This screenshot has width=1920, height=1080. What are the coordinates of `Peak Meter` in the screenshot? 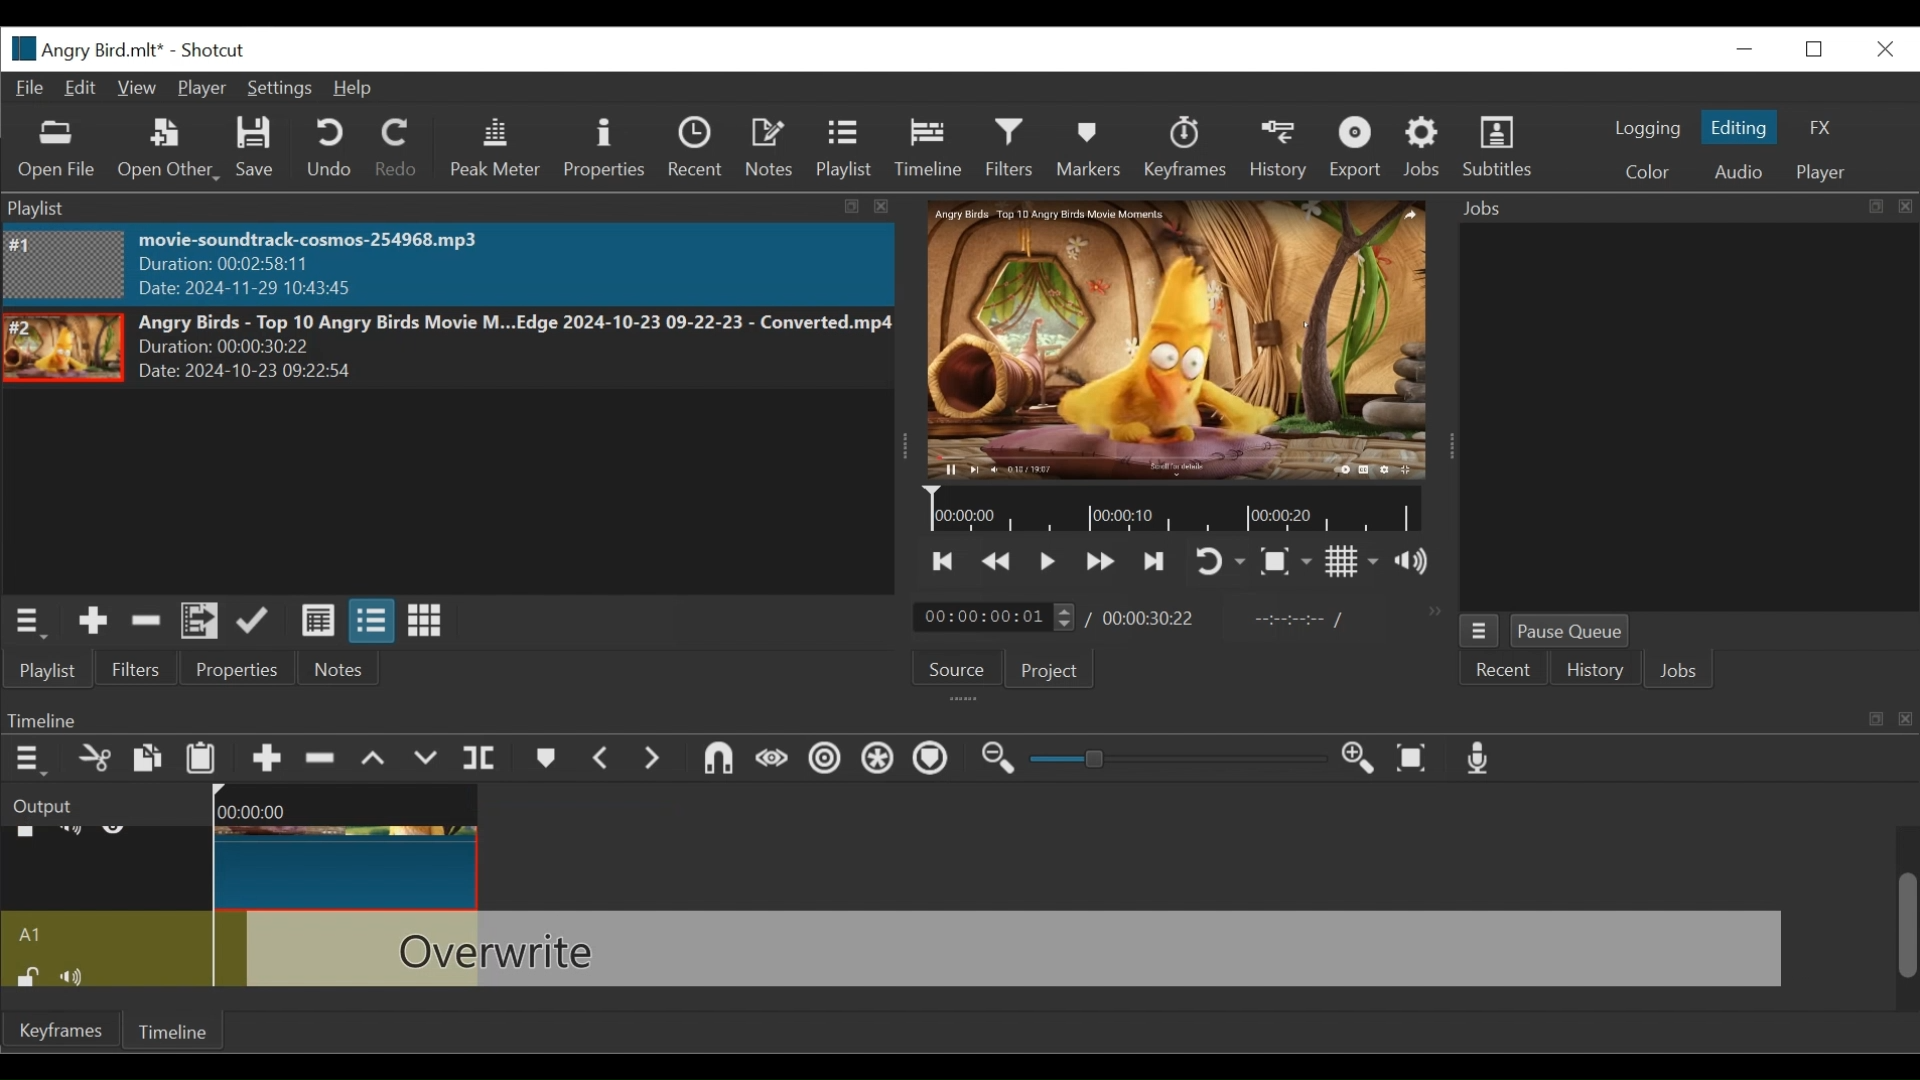 It's located at (495, 150).